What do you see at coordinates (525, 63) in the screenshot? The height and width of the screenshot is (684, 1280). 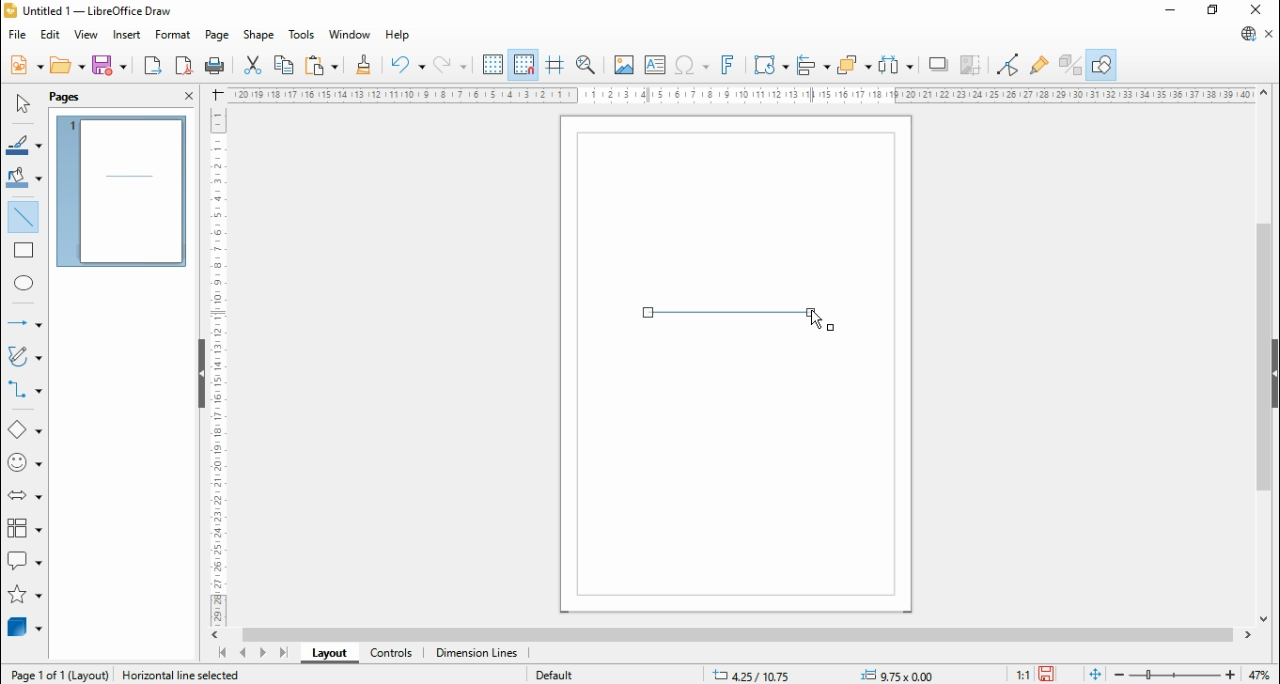 I see `snap to grids` at bounding box center [525, 63].